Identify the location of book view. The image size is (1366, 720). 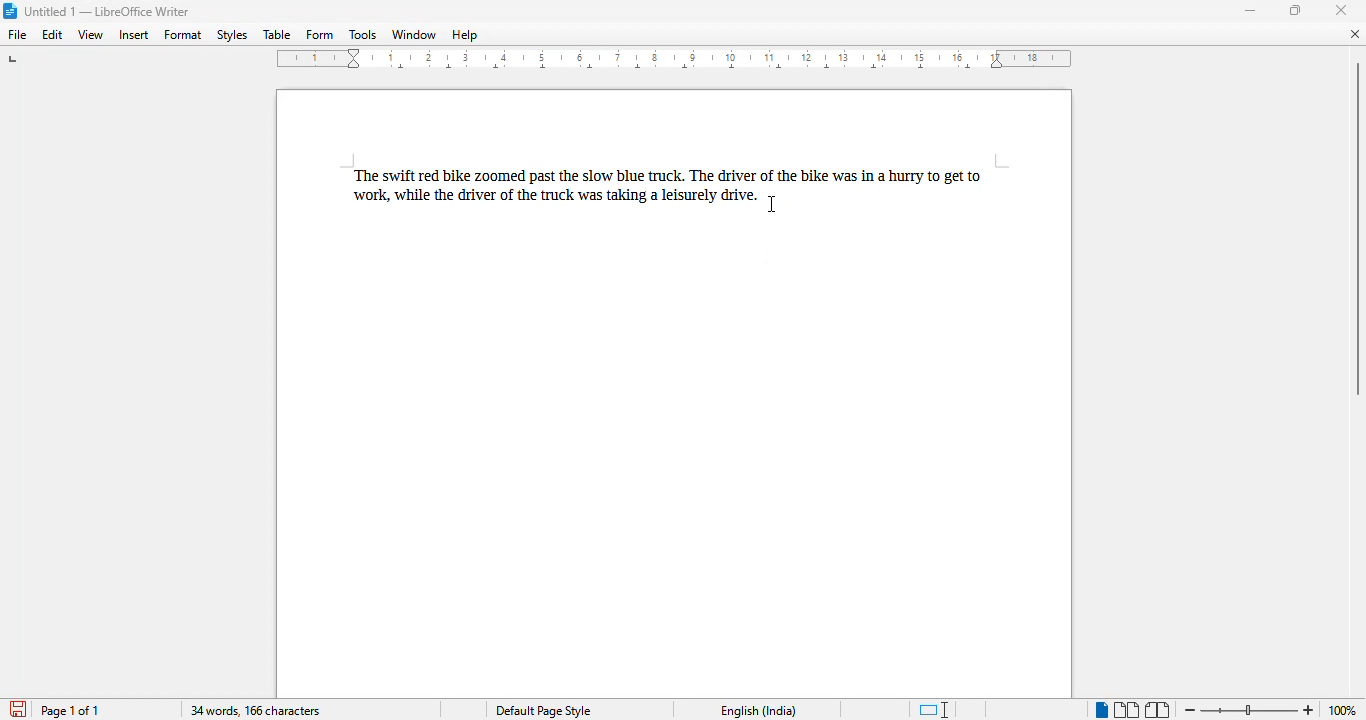
(1159, 711).